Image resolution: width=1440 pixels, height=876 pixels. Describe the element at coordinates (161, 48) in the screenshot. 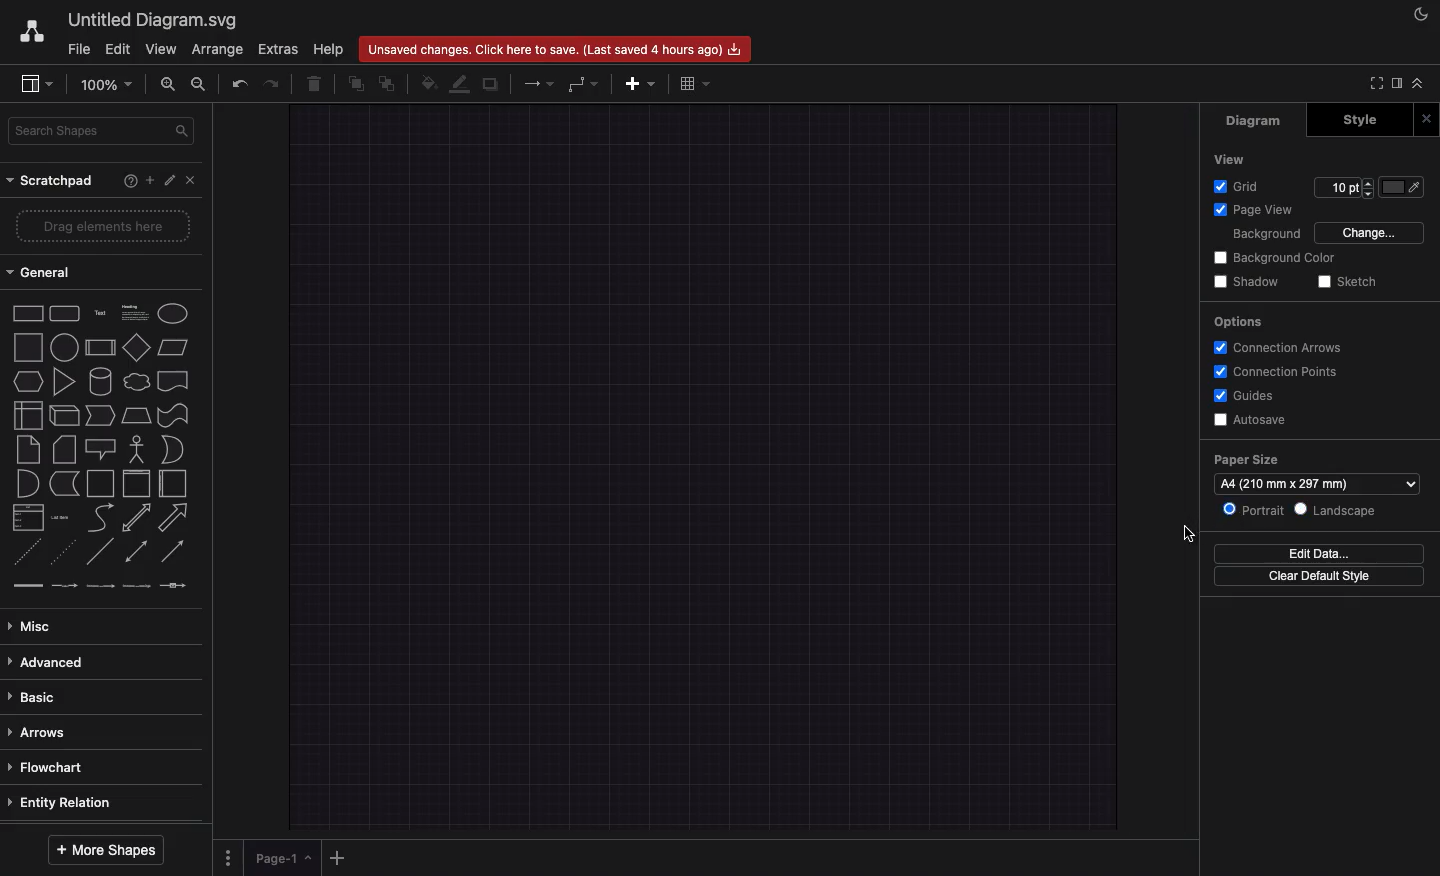

I see `View` at that location.